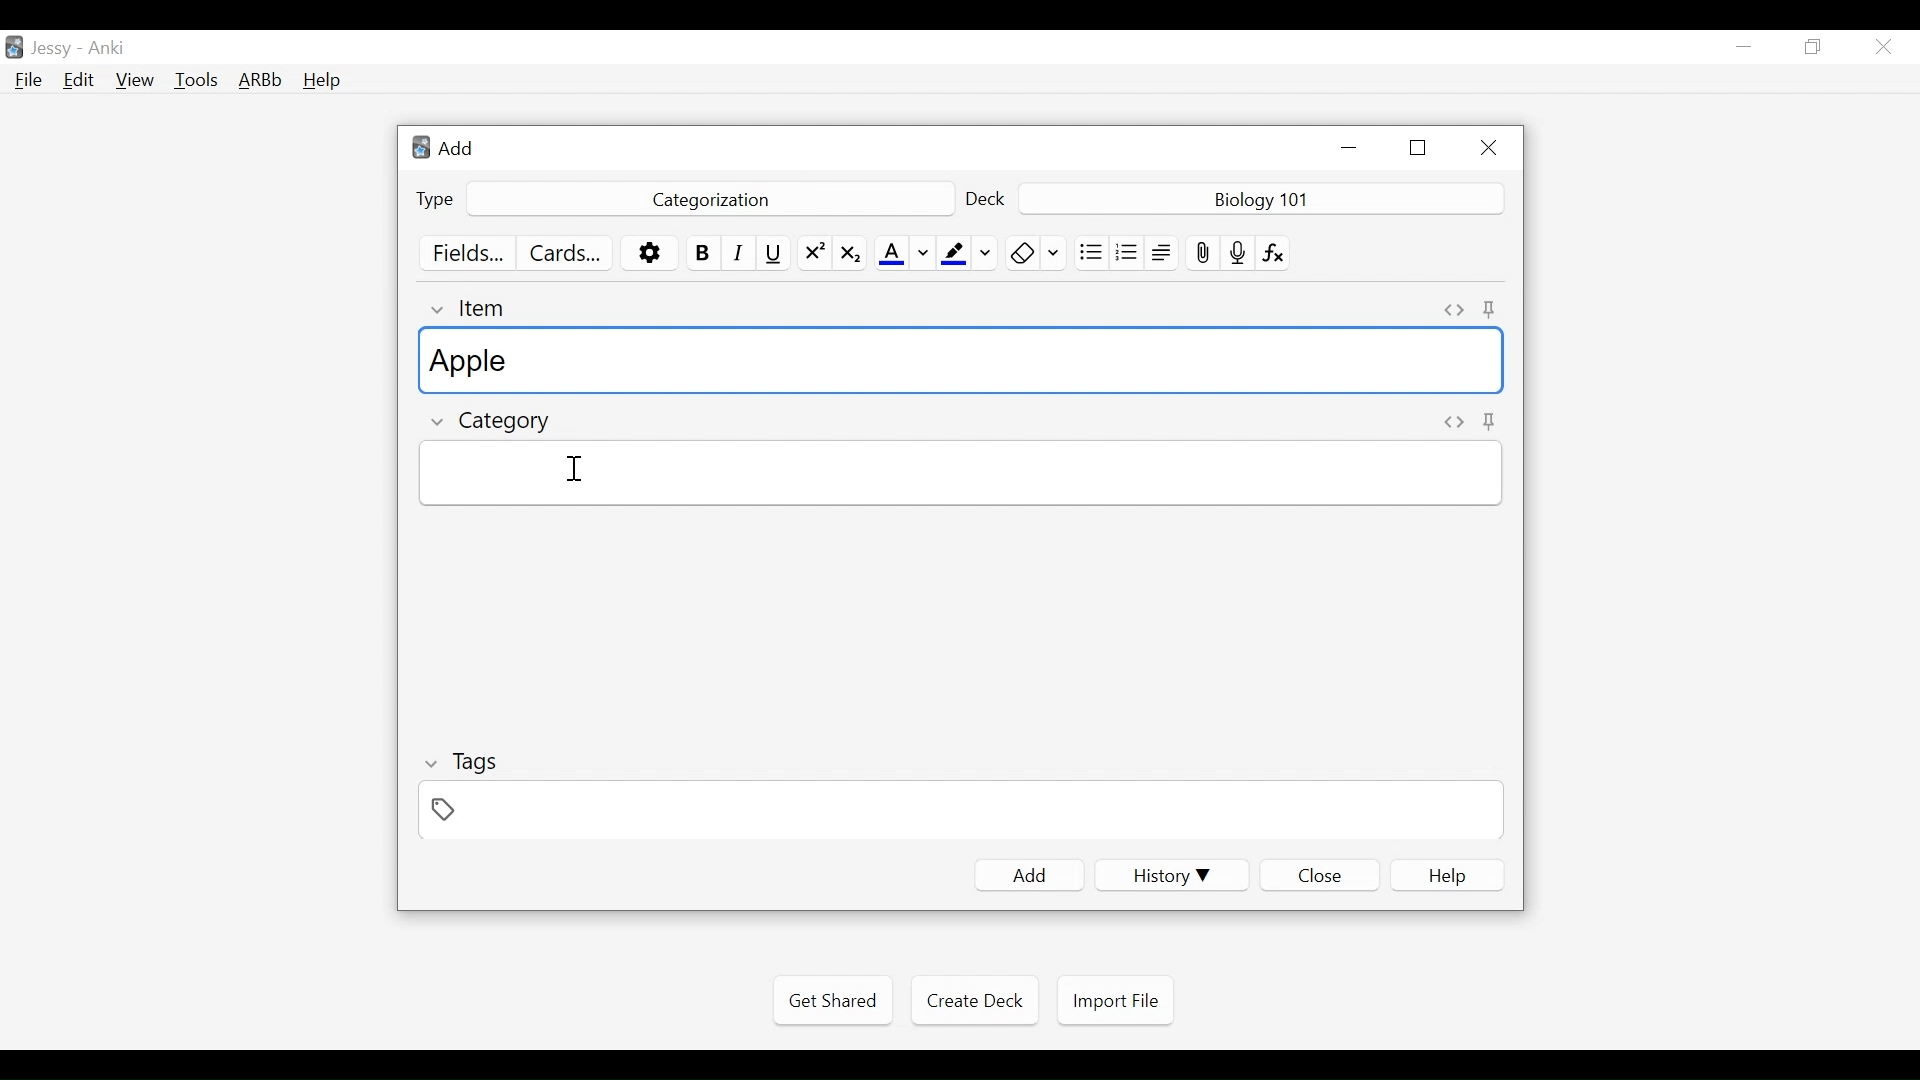 The image size is (1920, 1080). Describe the element at coordinates (472, 308) in the screenshot. I see `Item` at that location.